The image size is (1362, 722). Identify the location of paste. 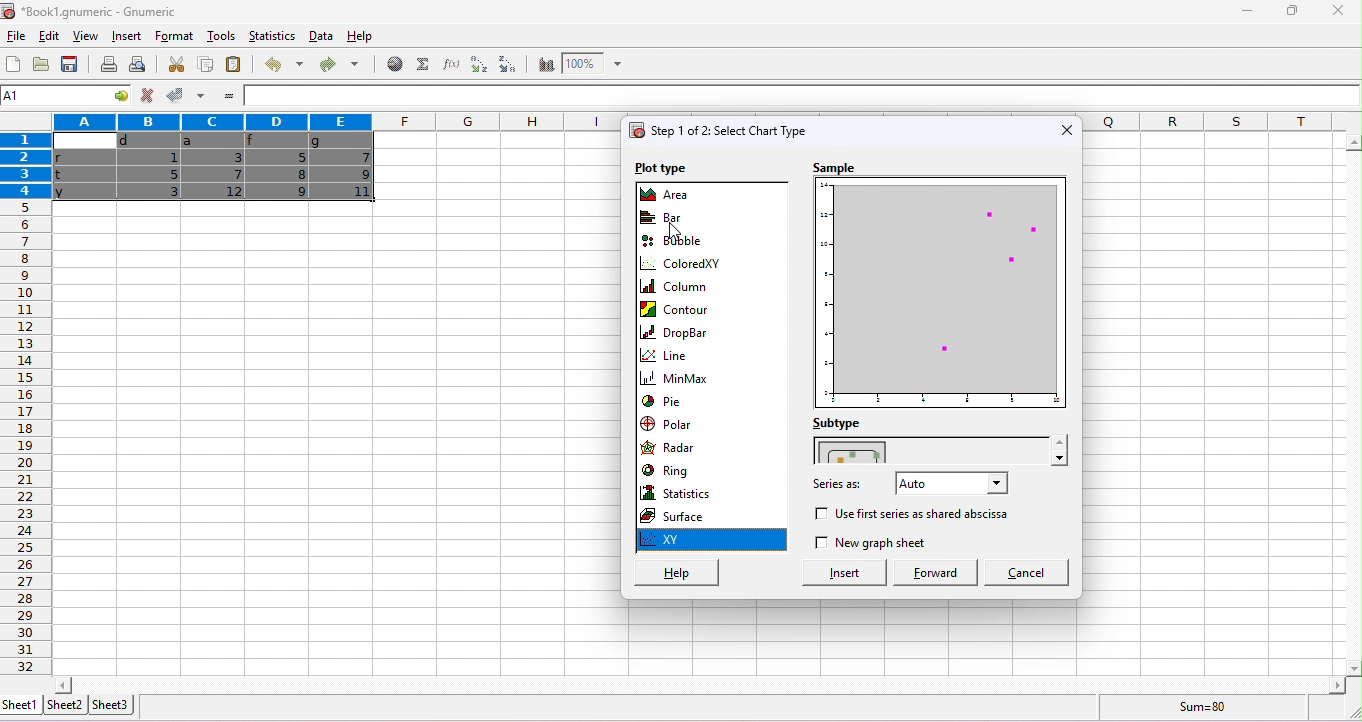
(234, 63).